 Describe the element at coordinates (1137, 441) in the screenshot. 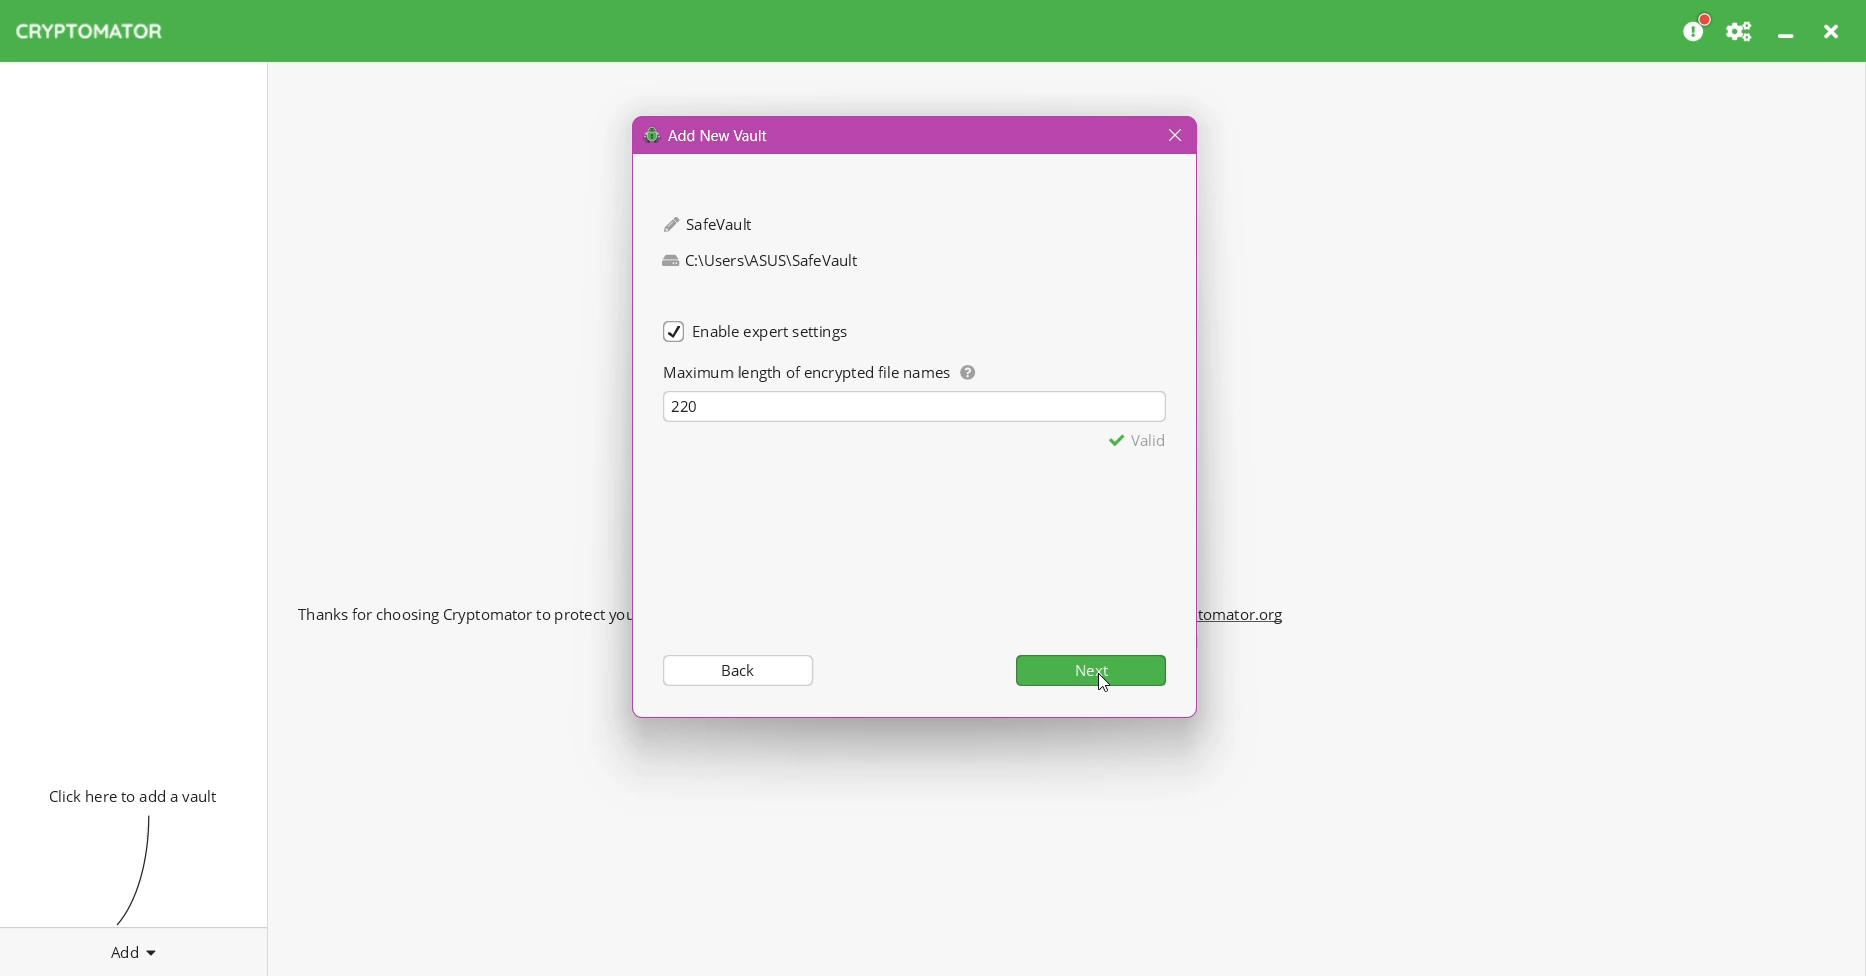

I see `Valid` at that location.